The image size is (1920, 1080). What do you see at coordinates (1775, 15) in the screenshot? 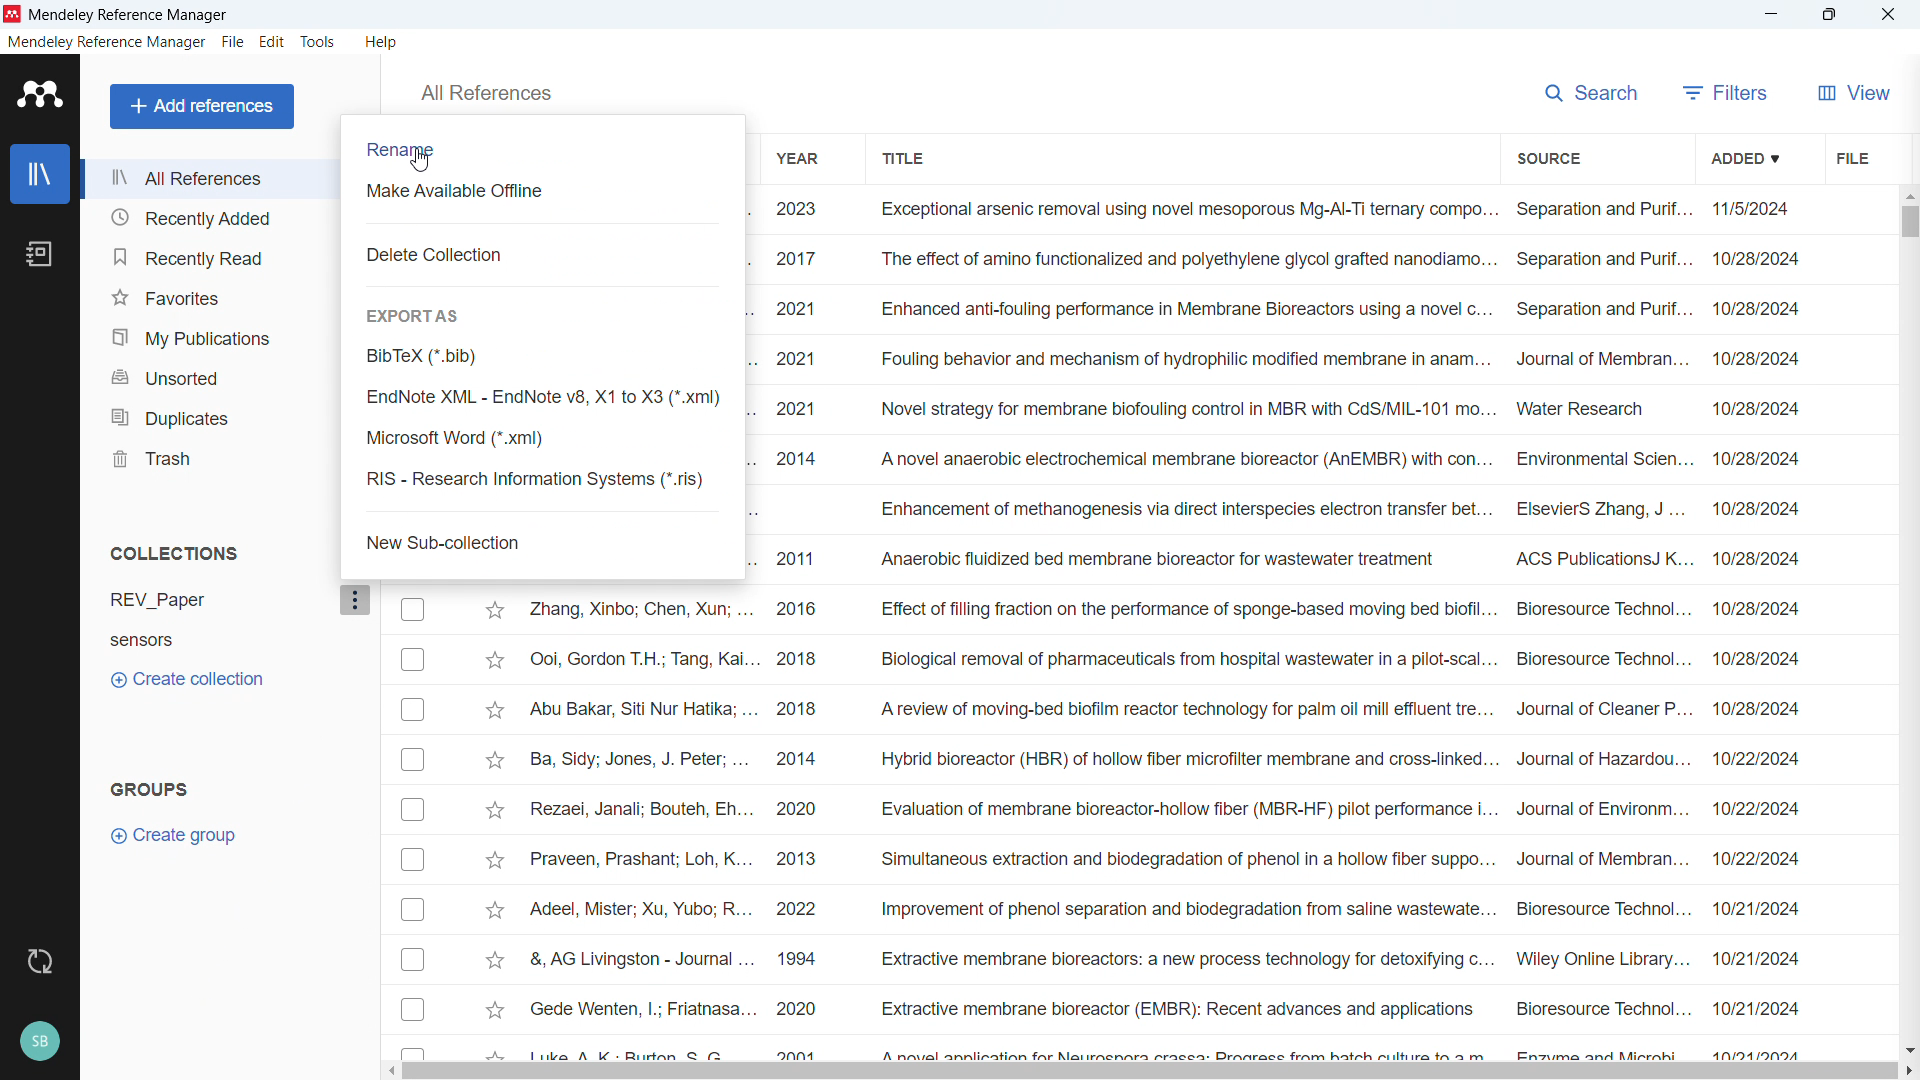
I see `minimise ` at bounding box center [1775, 15].